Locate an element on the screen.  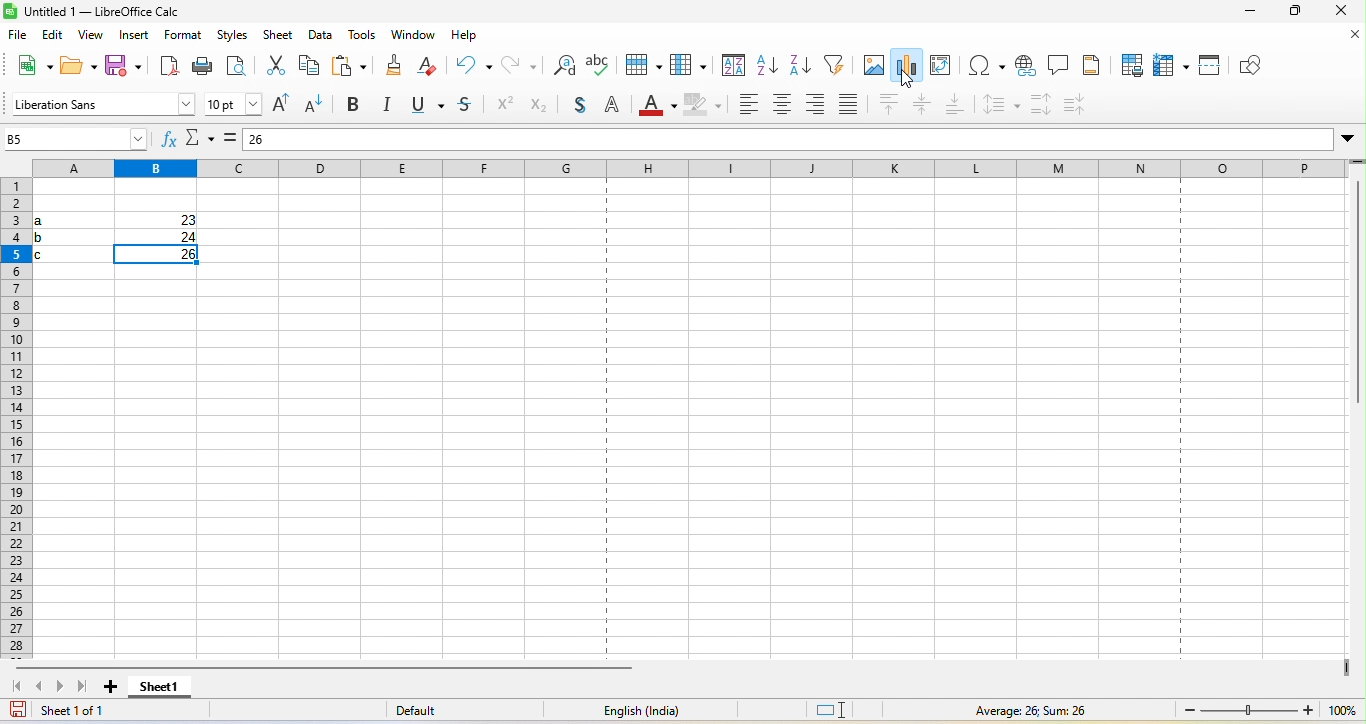
first sheet is located at coordinates (15, 688).